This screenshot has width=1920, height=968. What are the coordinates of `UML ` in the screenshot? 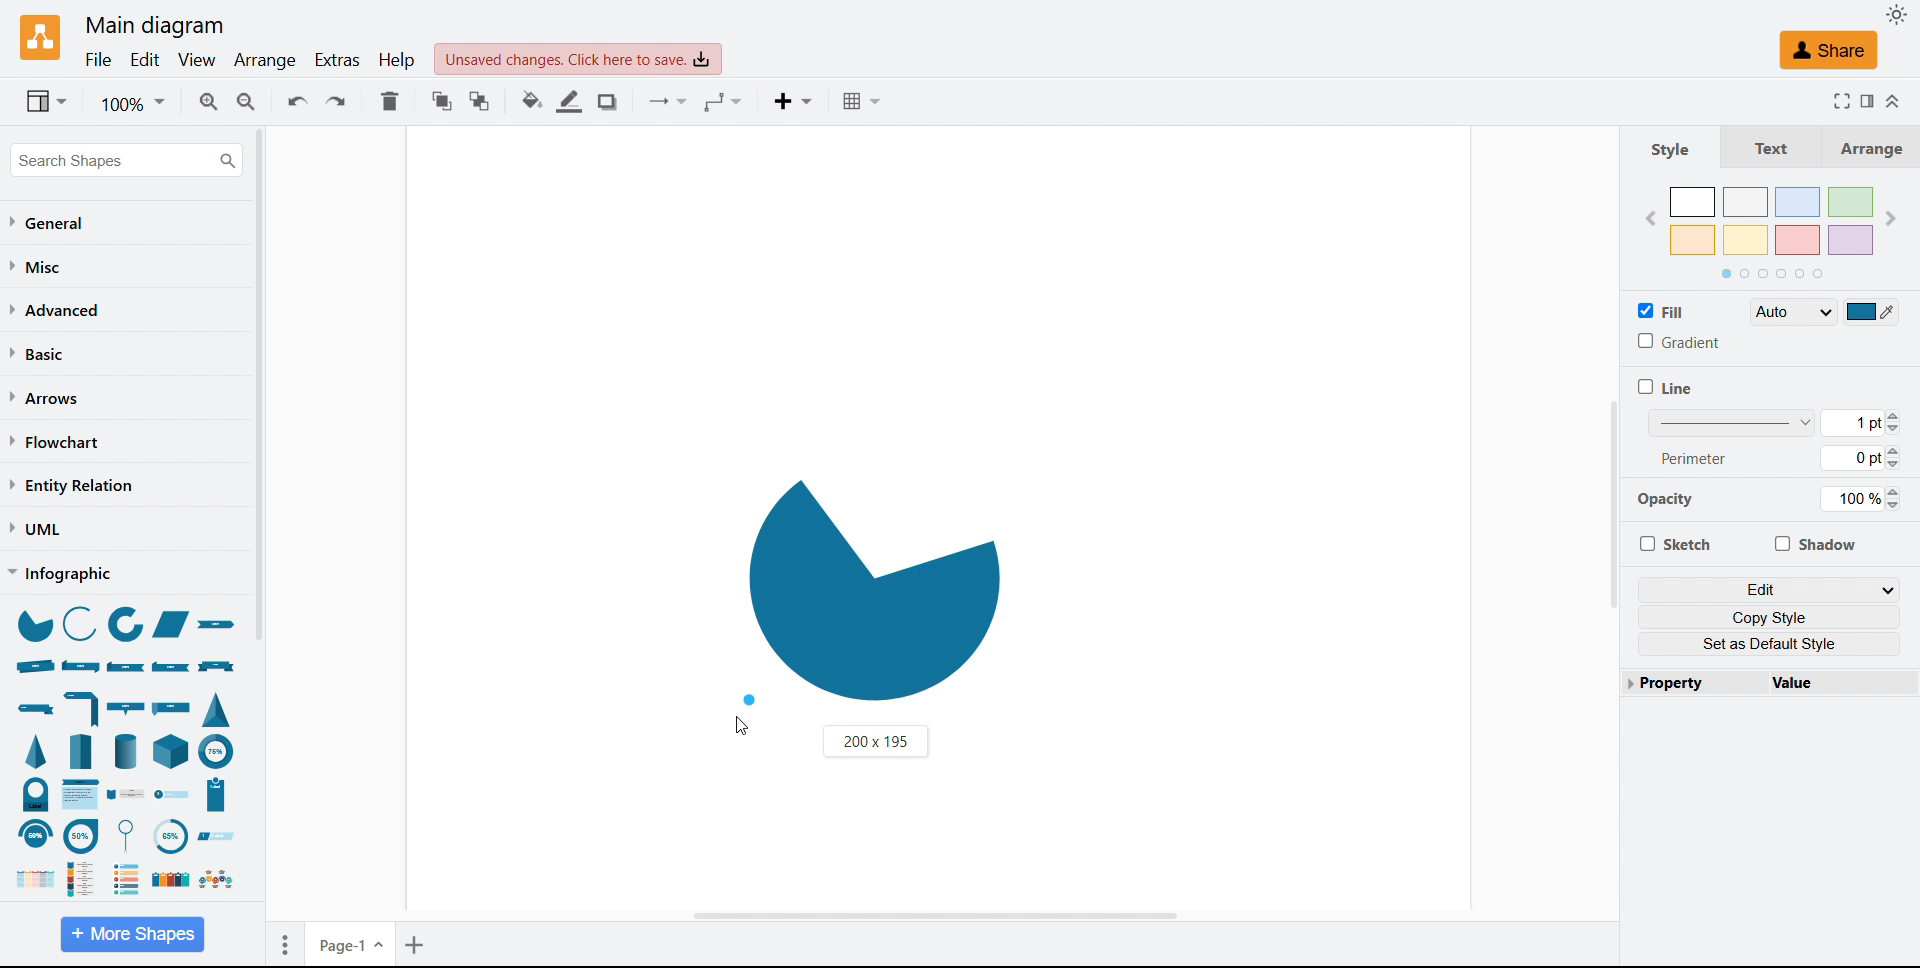 It's located at (35, 529).